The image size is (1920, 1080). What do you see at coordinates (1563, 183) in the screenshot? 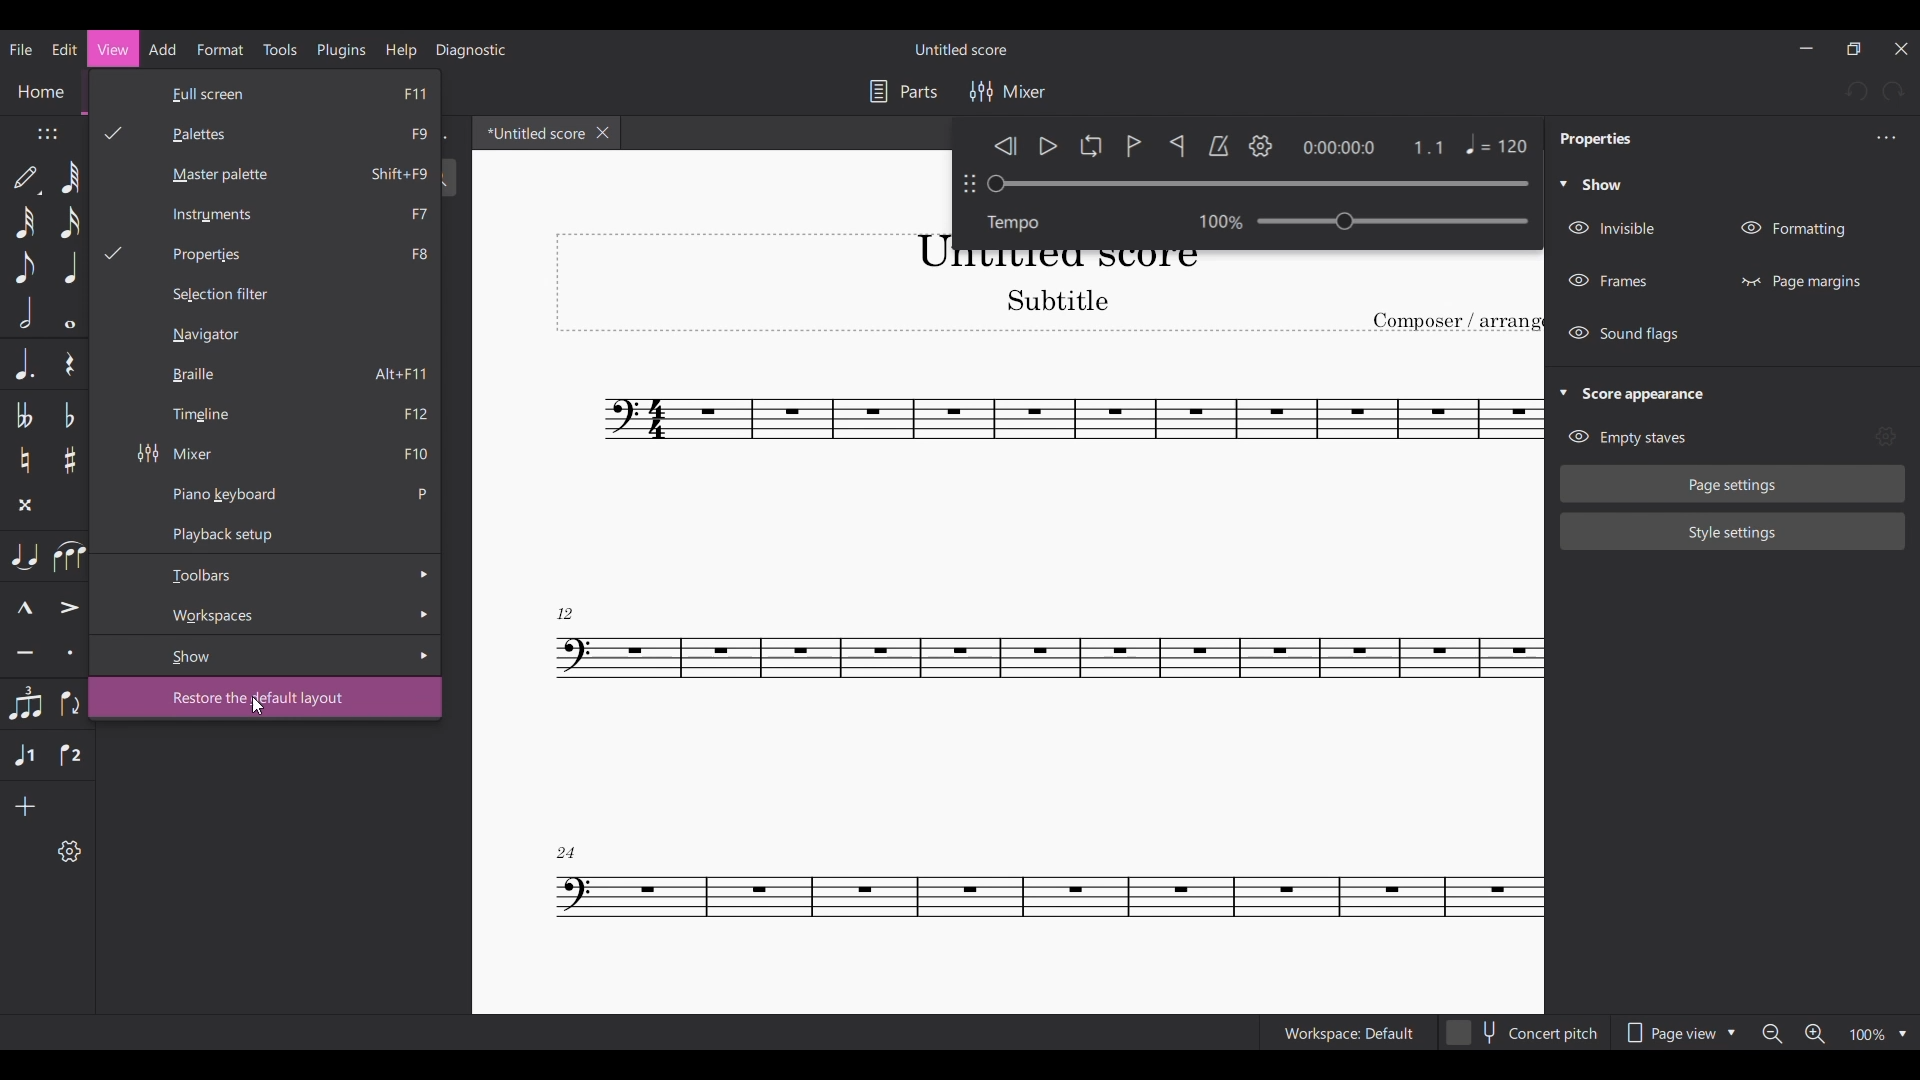
I see `Collapse` at bounding box center [1563, 183].